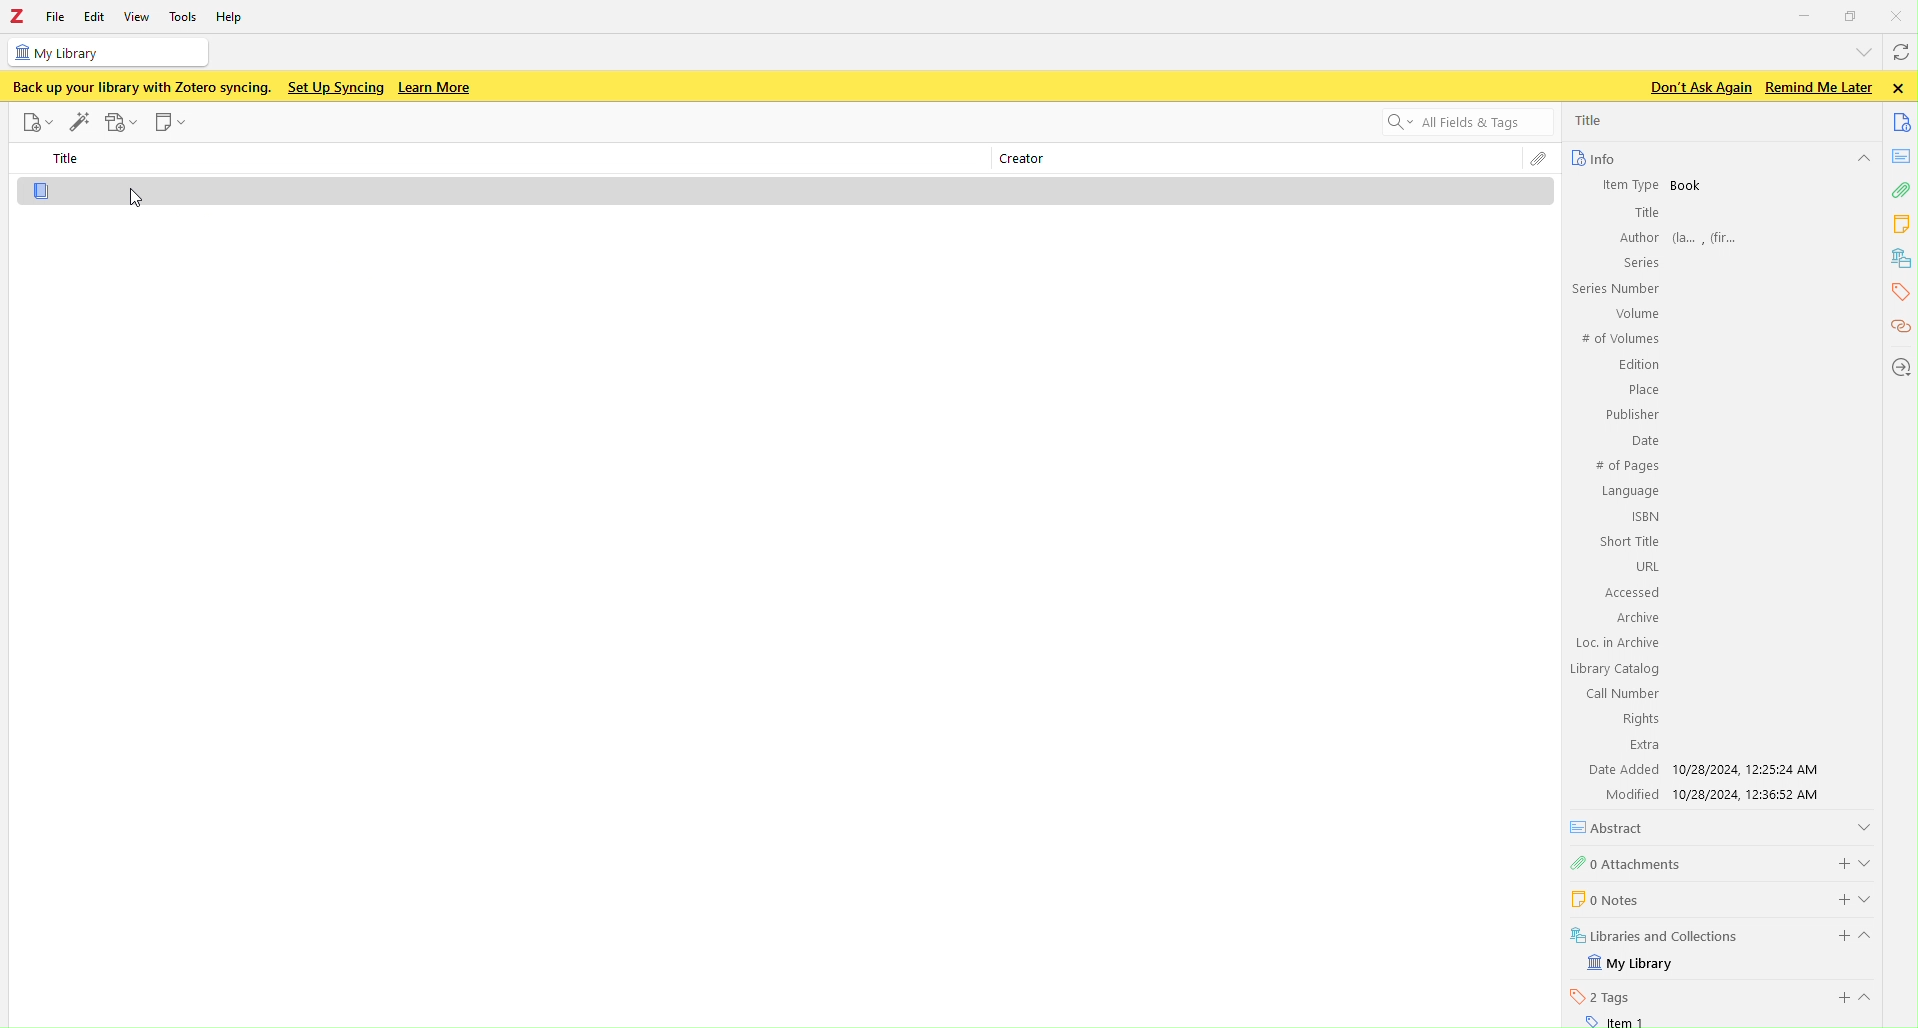  Describe the element at coordinates (1836, 936) in the screenshot. I see `add` at that location.